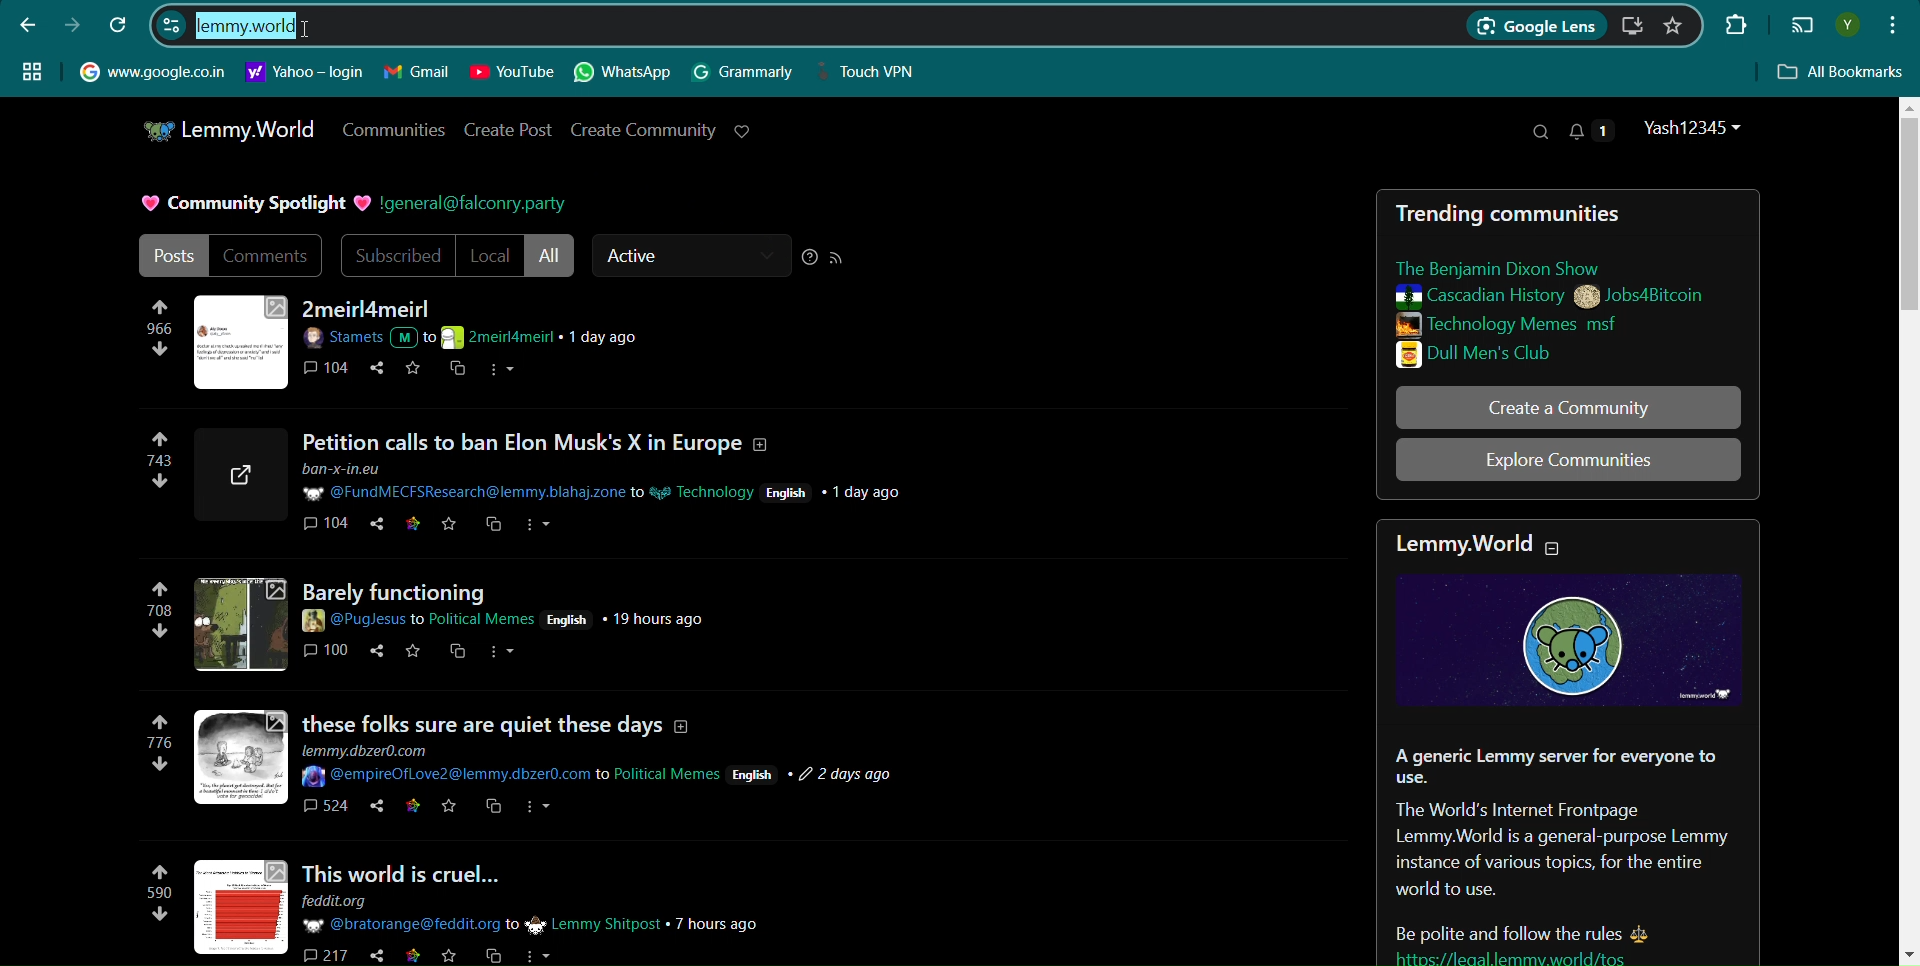 The height and width of the screenshot is (966, 1920). I want to click on A @Puglesus to Political Memes English + 19 hours ago, so click(506, 618).